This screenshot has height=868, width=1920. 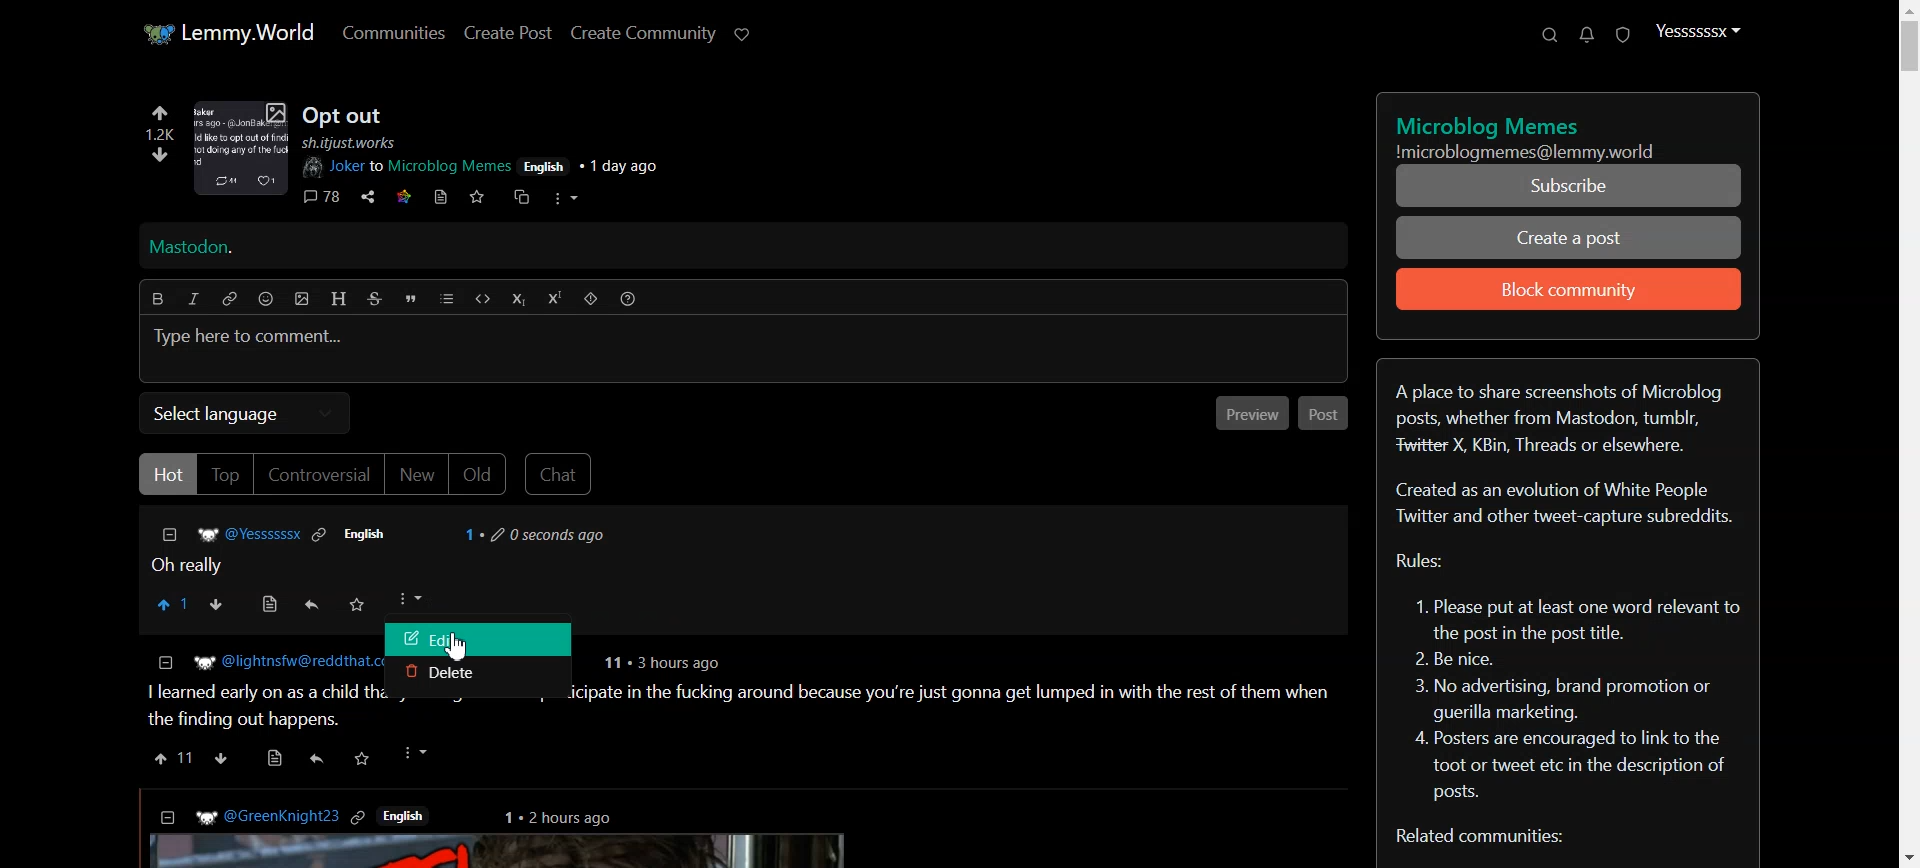 What do you see at coordinates (302, 300) in the screenshot?
I see `insert picture` at bounding box center [302, 300].